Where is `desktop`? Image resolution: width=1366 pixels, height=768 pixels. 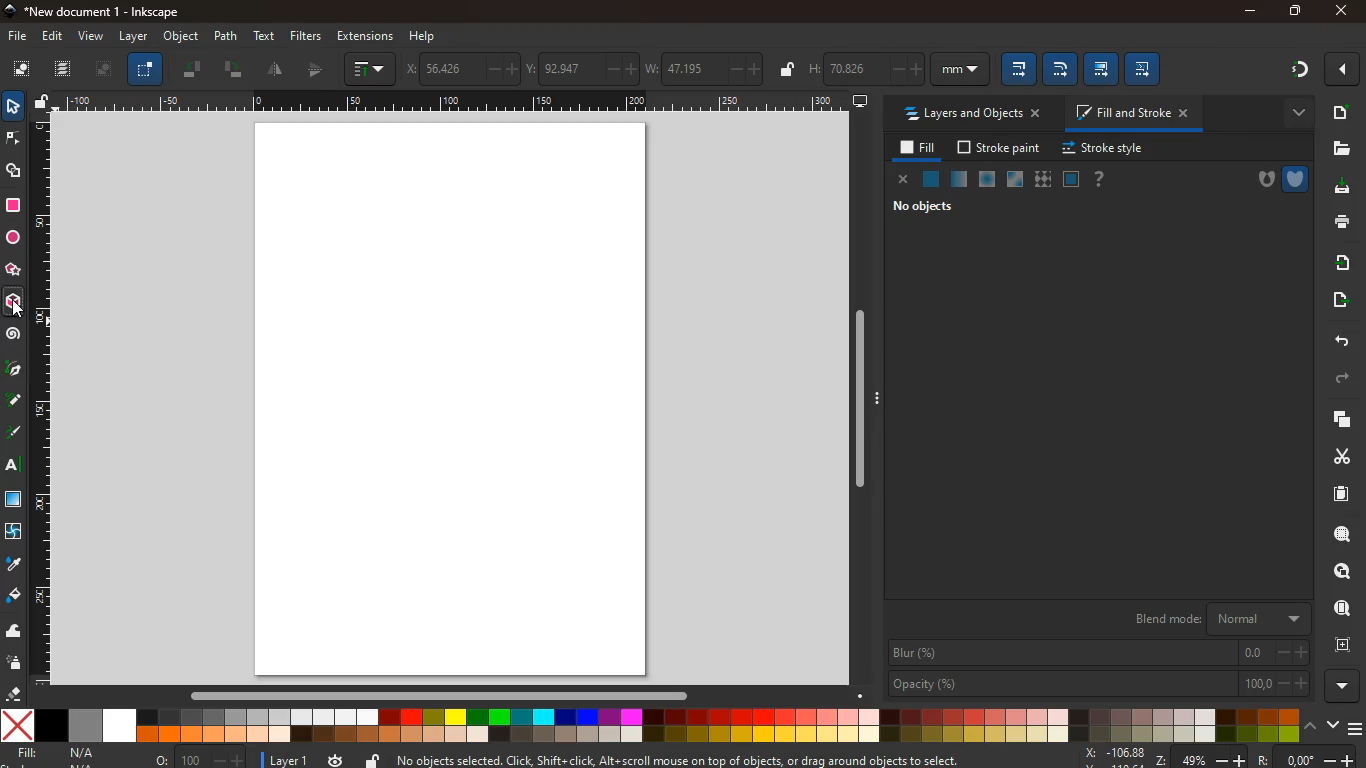 desktop is located at coordinates (860, 102).